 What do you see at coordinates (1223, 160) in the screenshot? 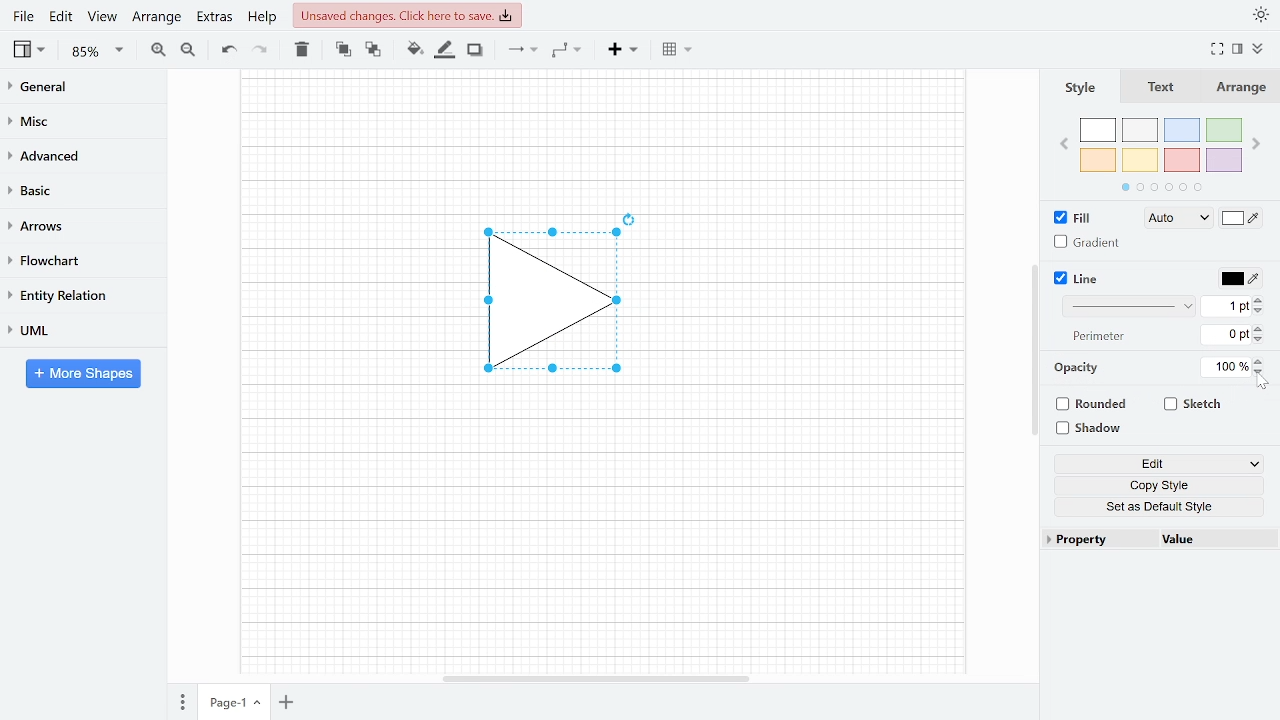
I see `violet` at bounding box center [1223, 160].